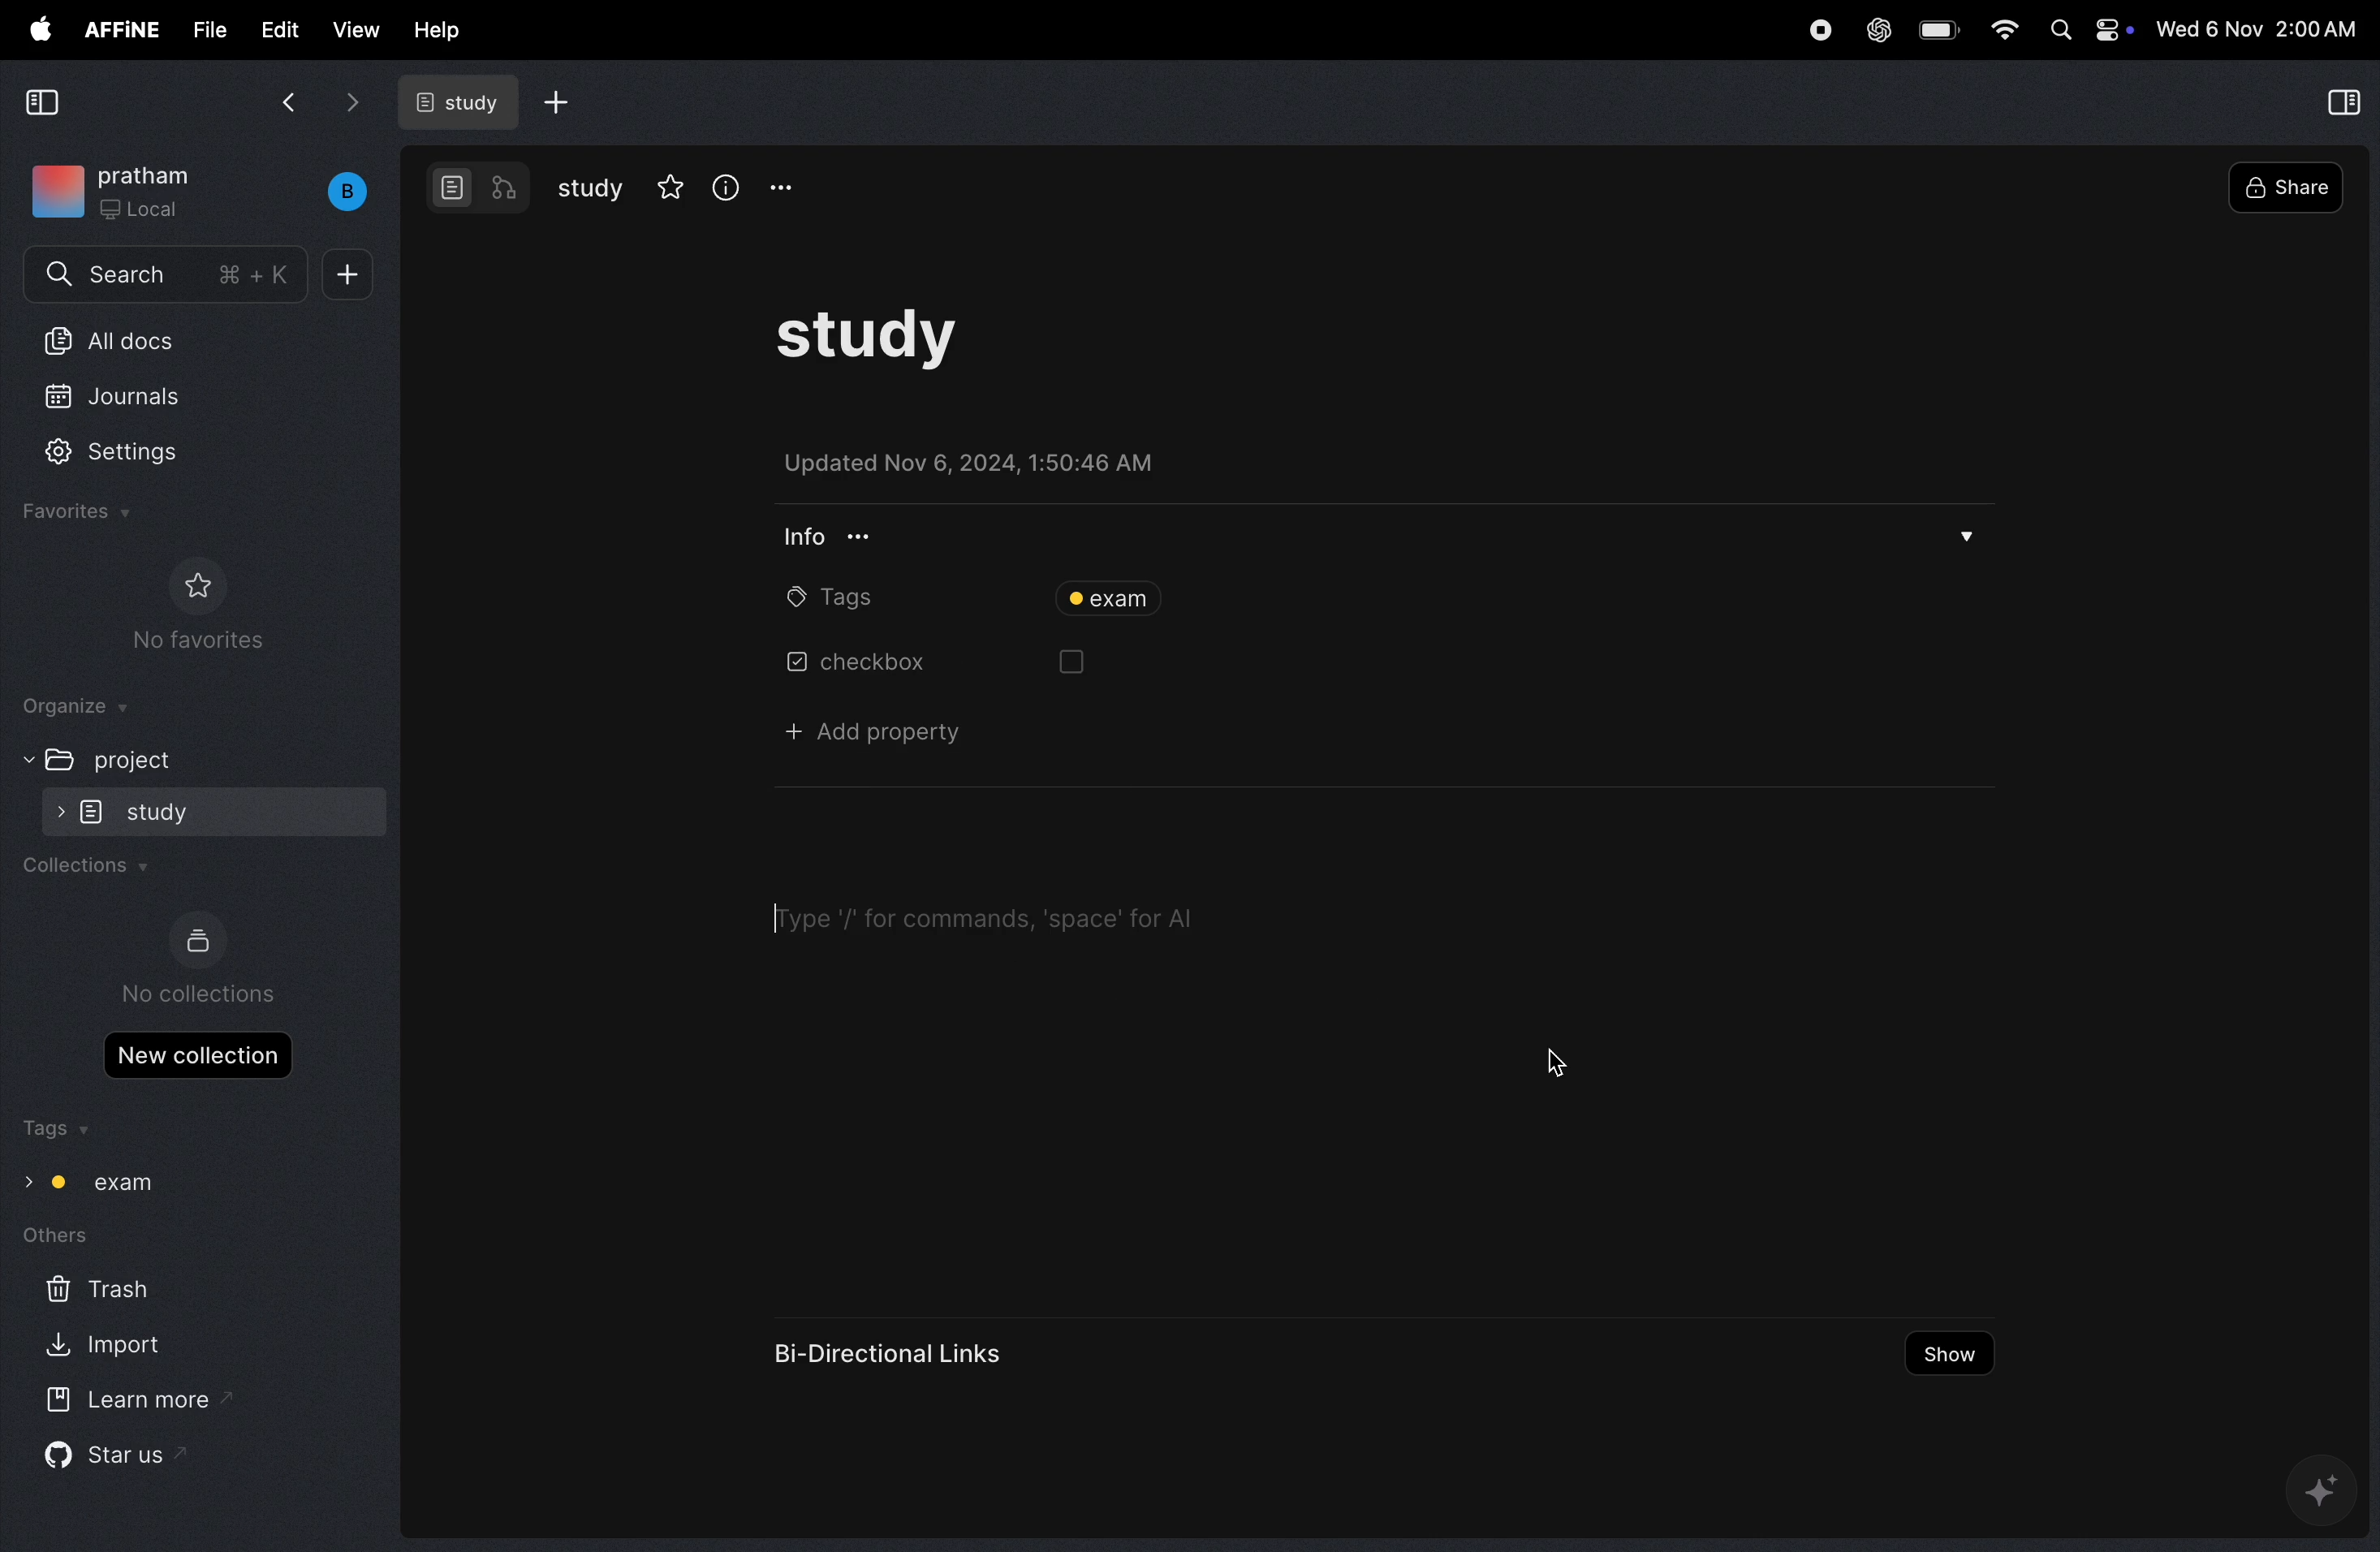 The image size is (2380, 1552). I want to click on battery, so click(1939, 32).